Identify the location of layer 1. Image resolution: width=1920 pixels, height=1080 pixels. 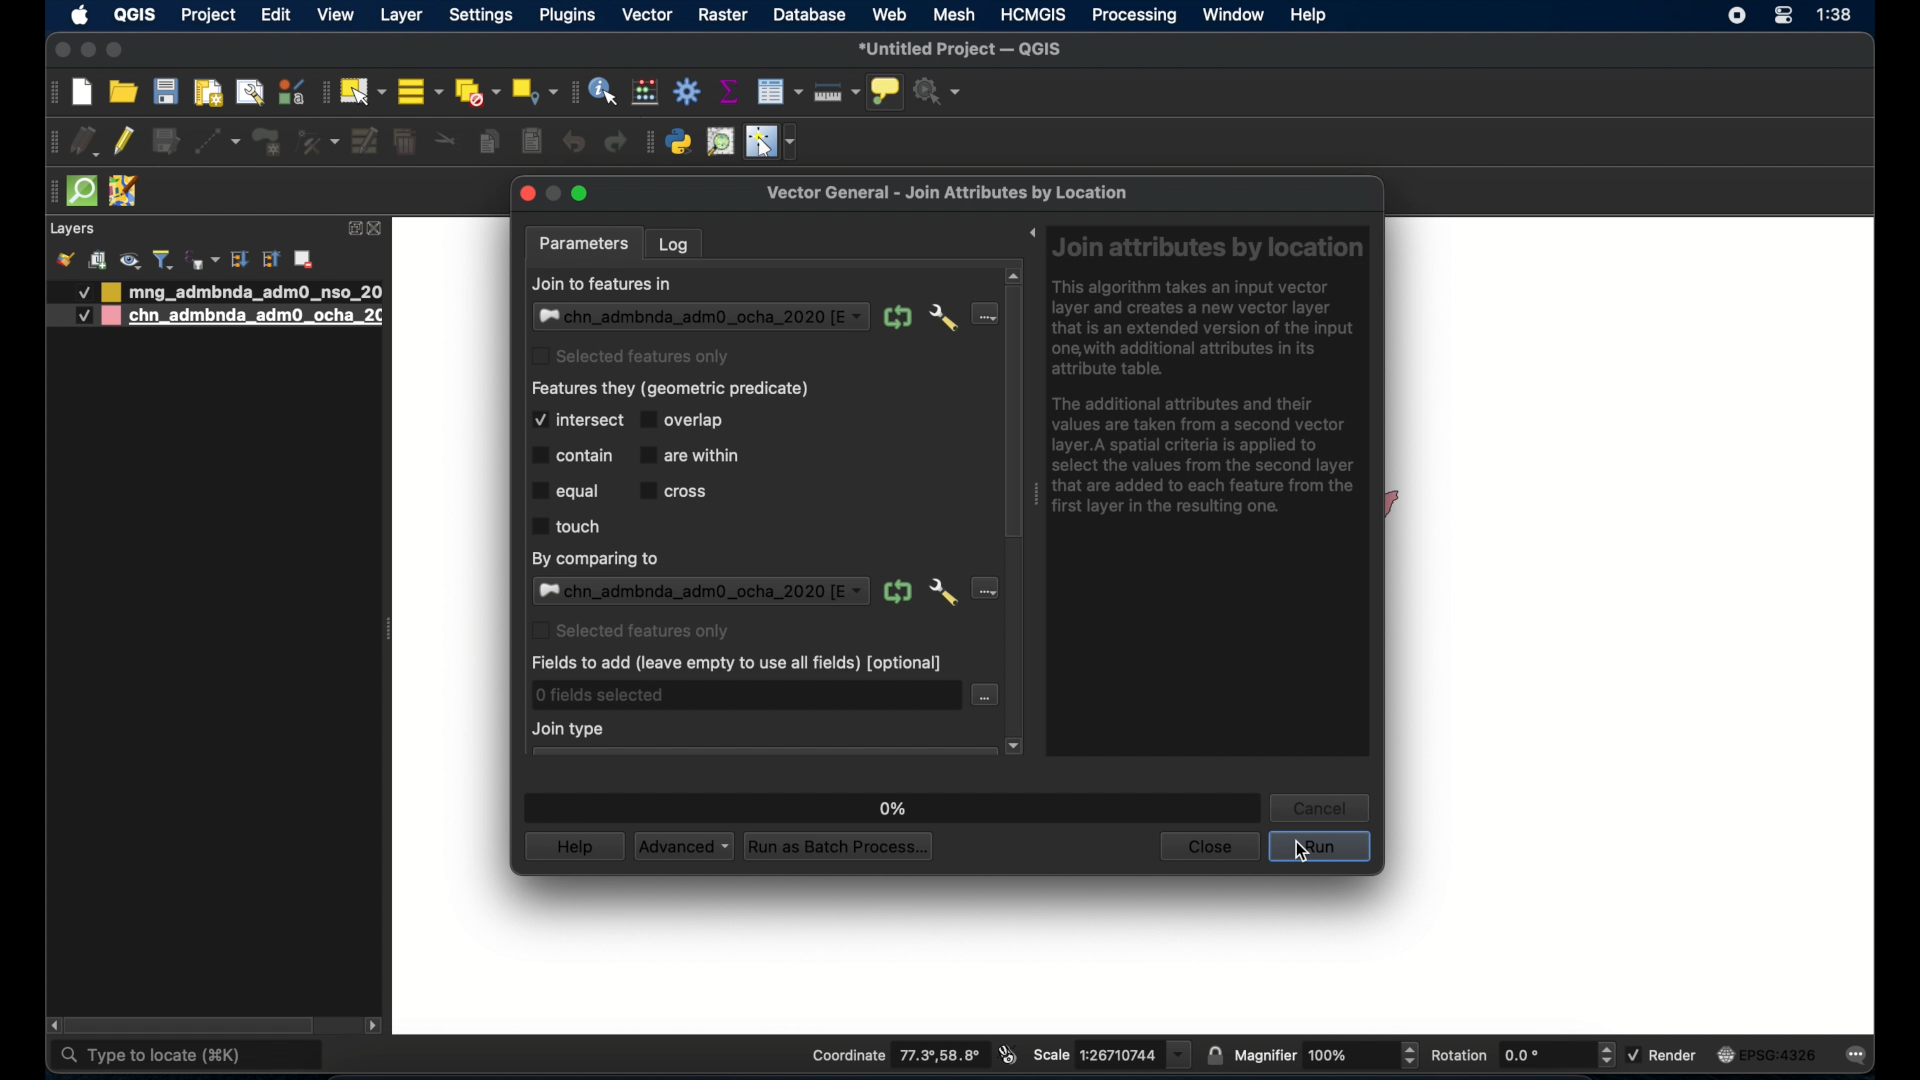
(245, 291).